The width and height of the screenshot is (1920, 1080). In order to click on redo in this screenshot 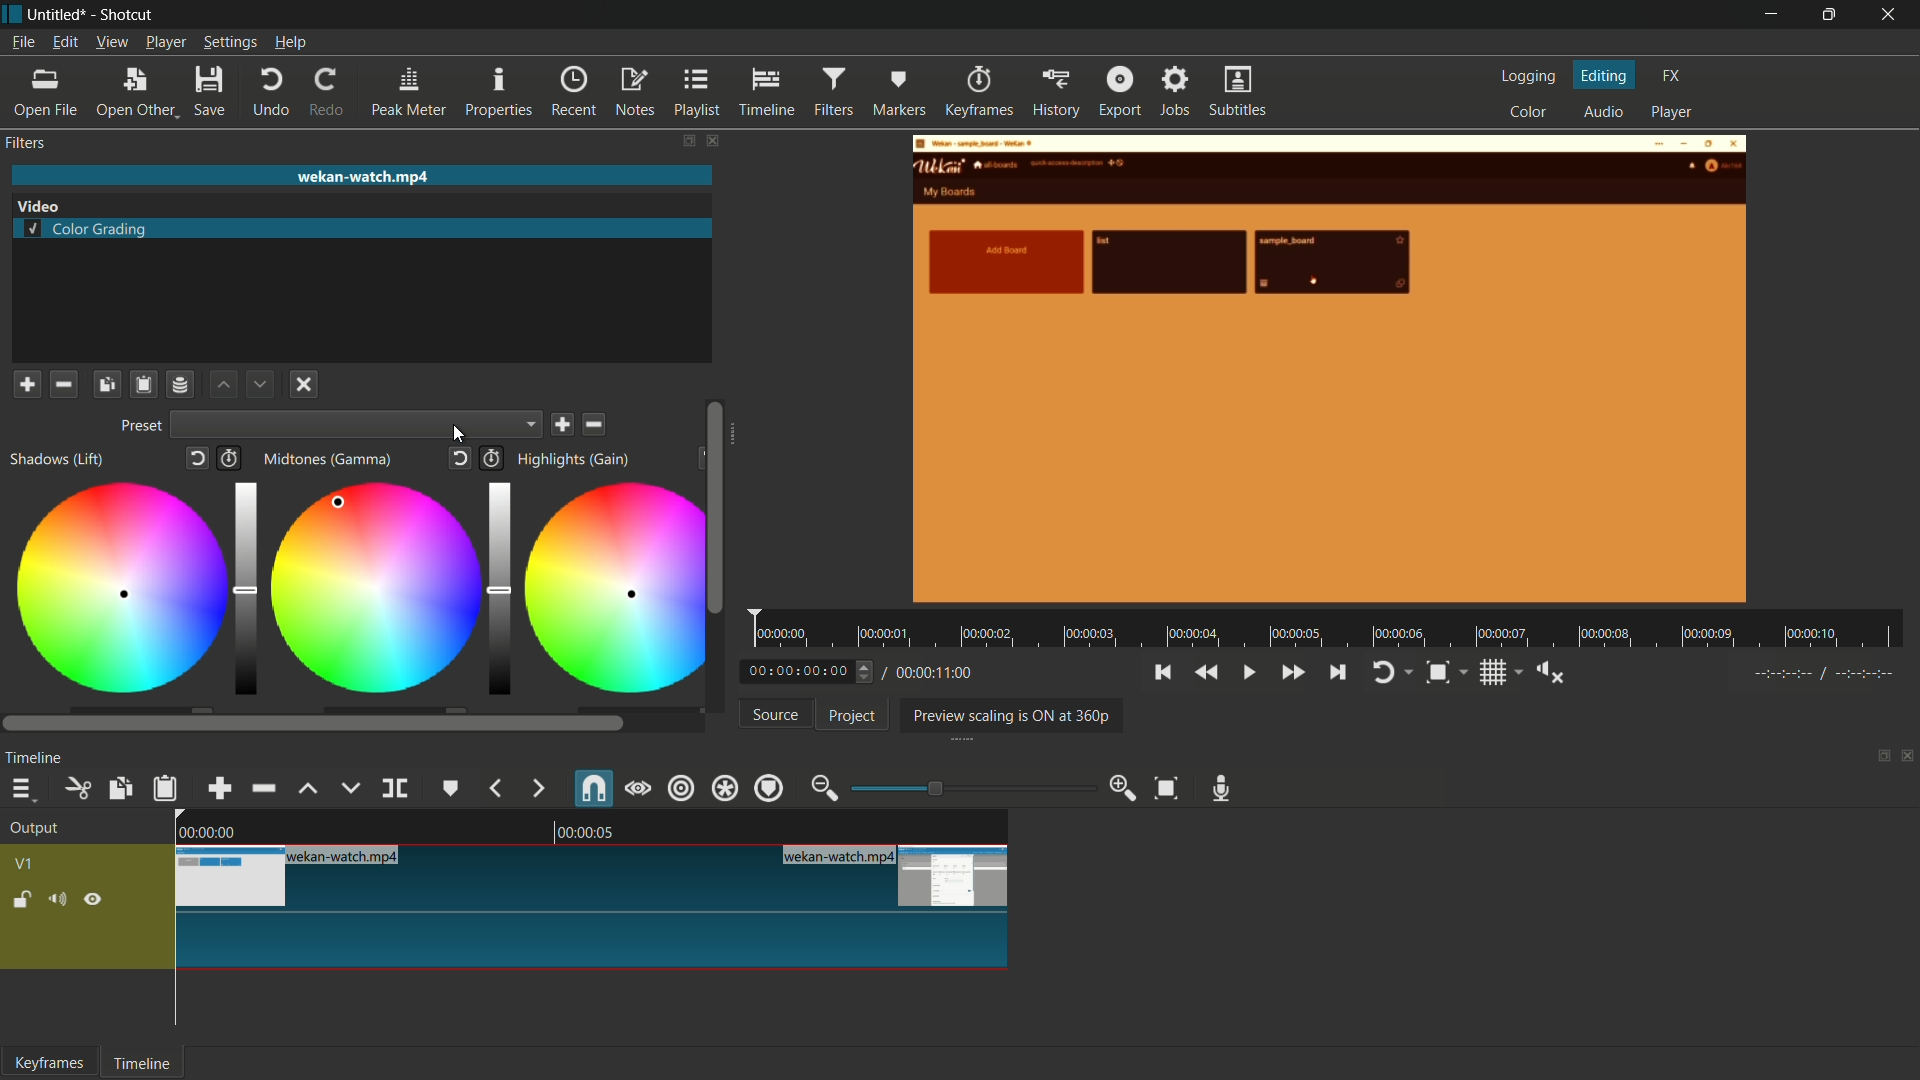, I will do `click(330, 92)`.